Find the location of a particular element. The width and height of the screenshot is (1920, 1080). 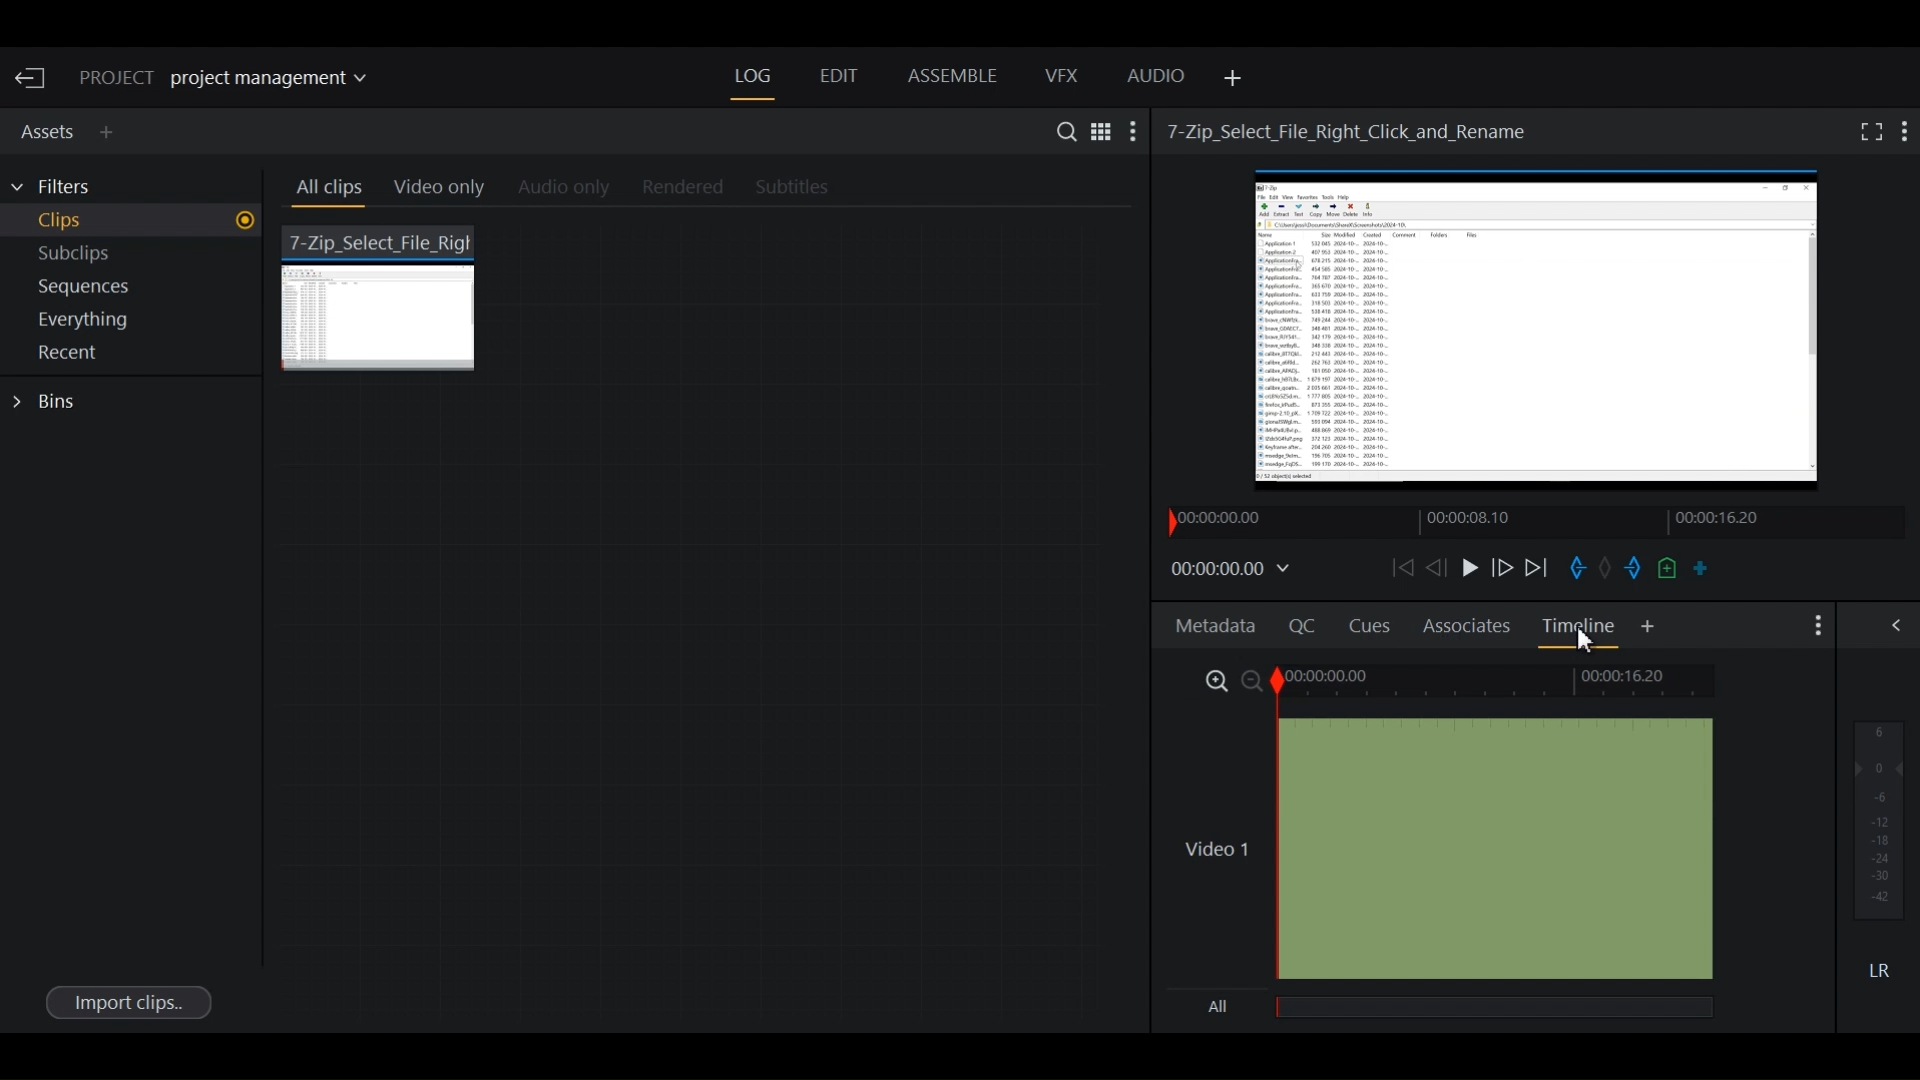

Nudge one frame backward is located at coordinates (1435, 568).